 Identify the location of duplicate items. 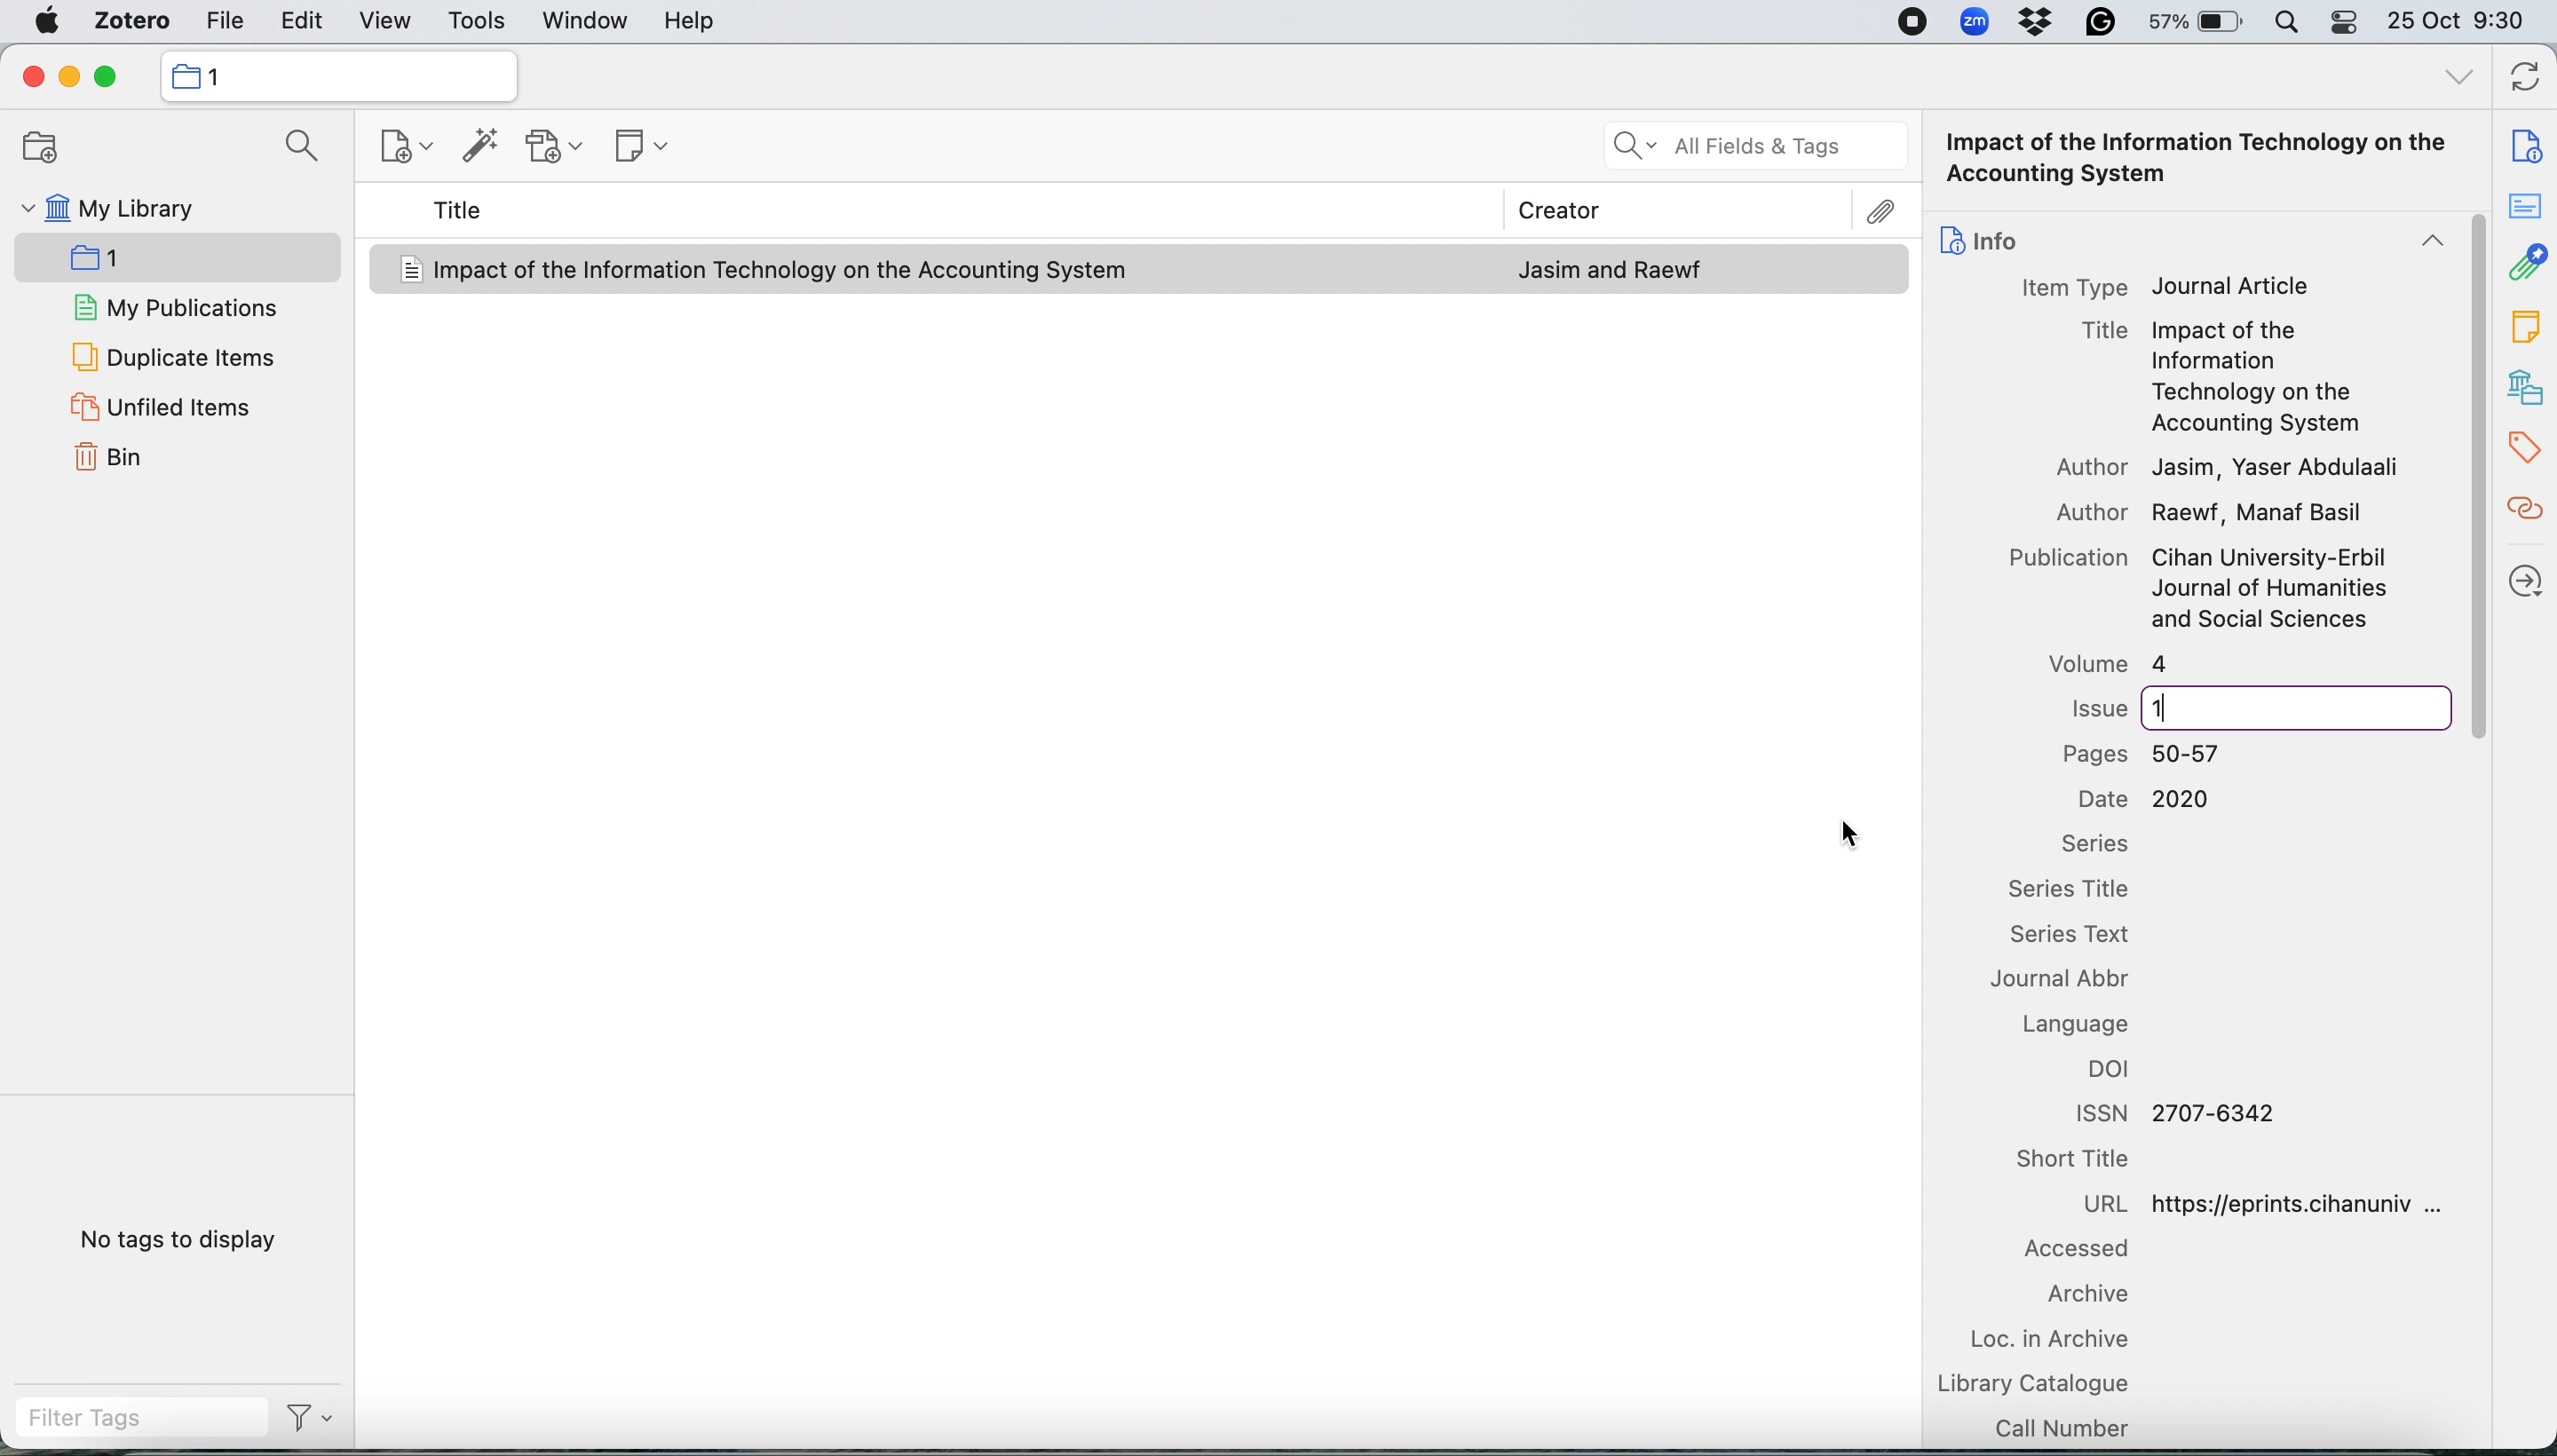
(173, 353).